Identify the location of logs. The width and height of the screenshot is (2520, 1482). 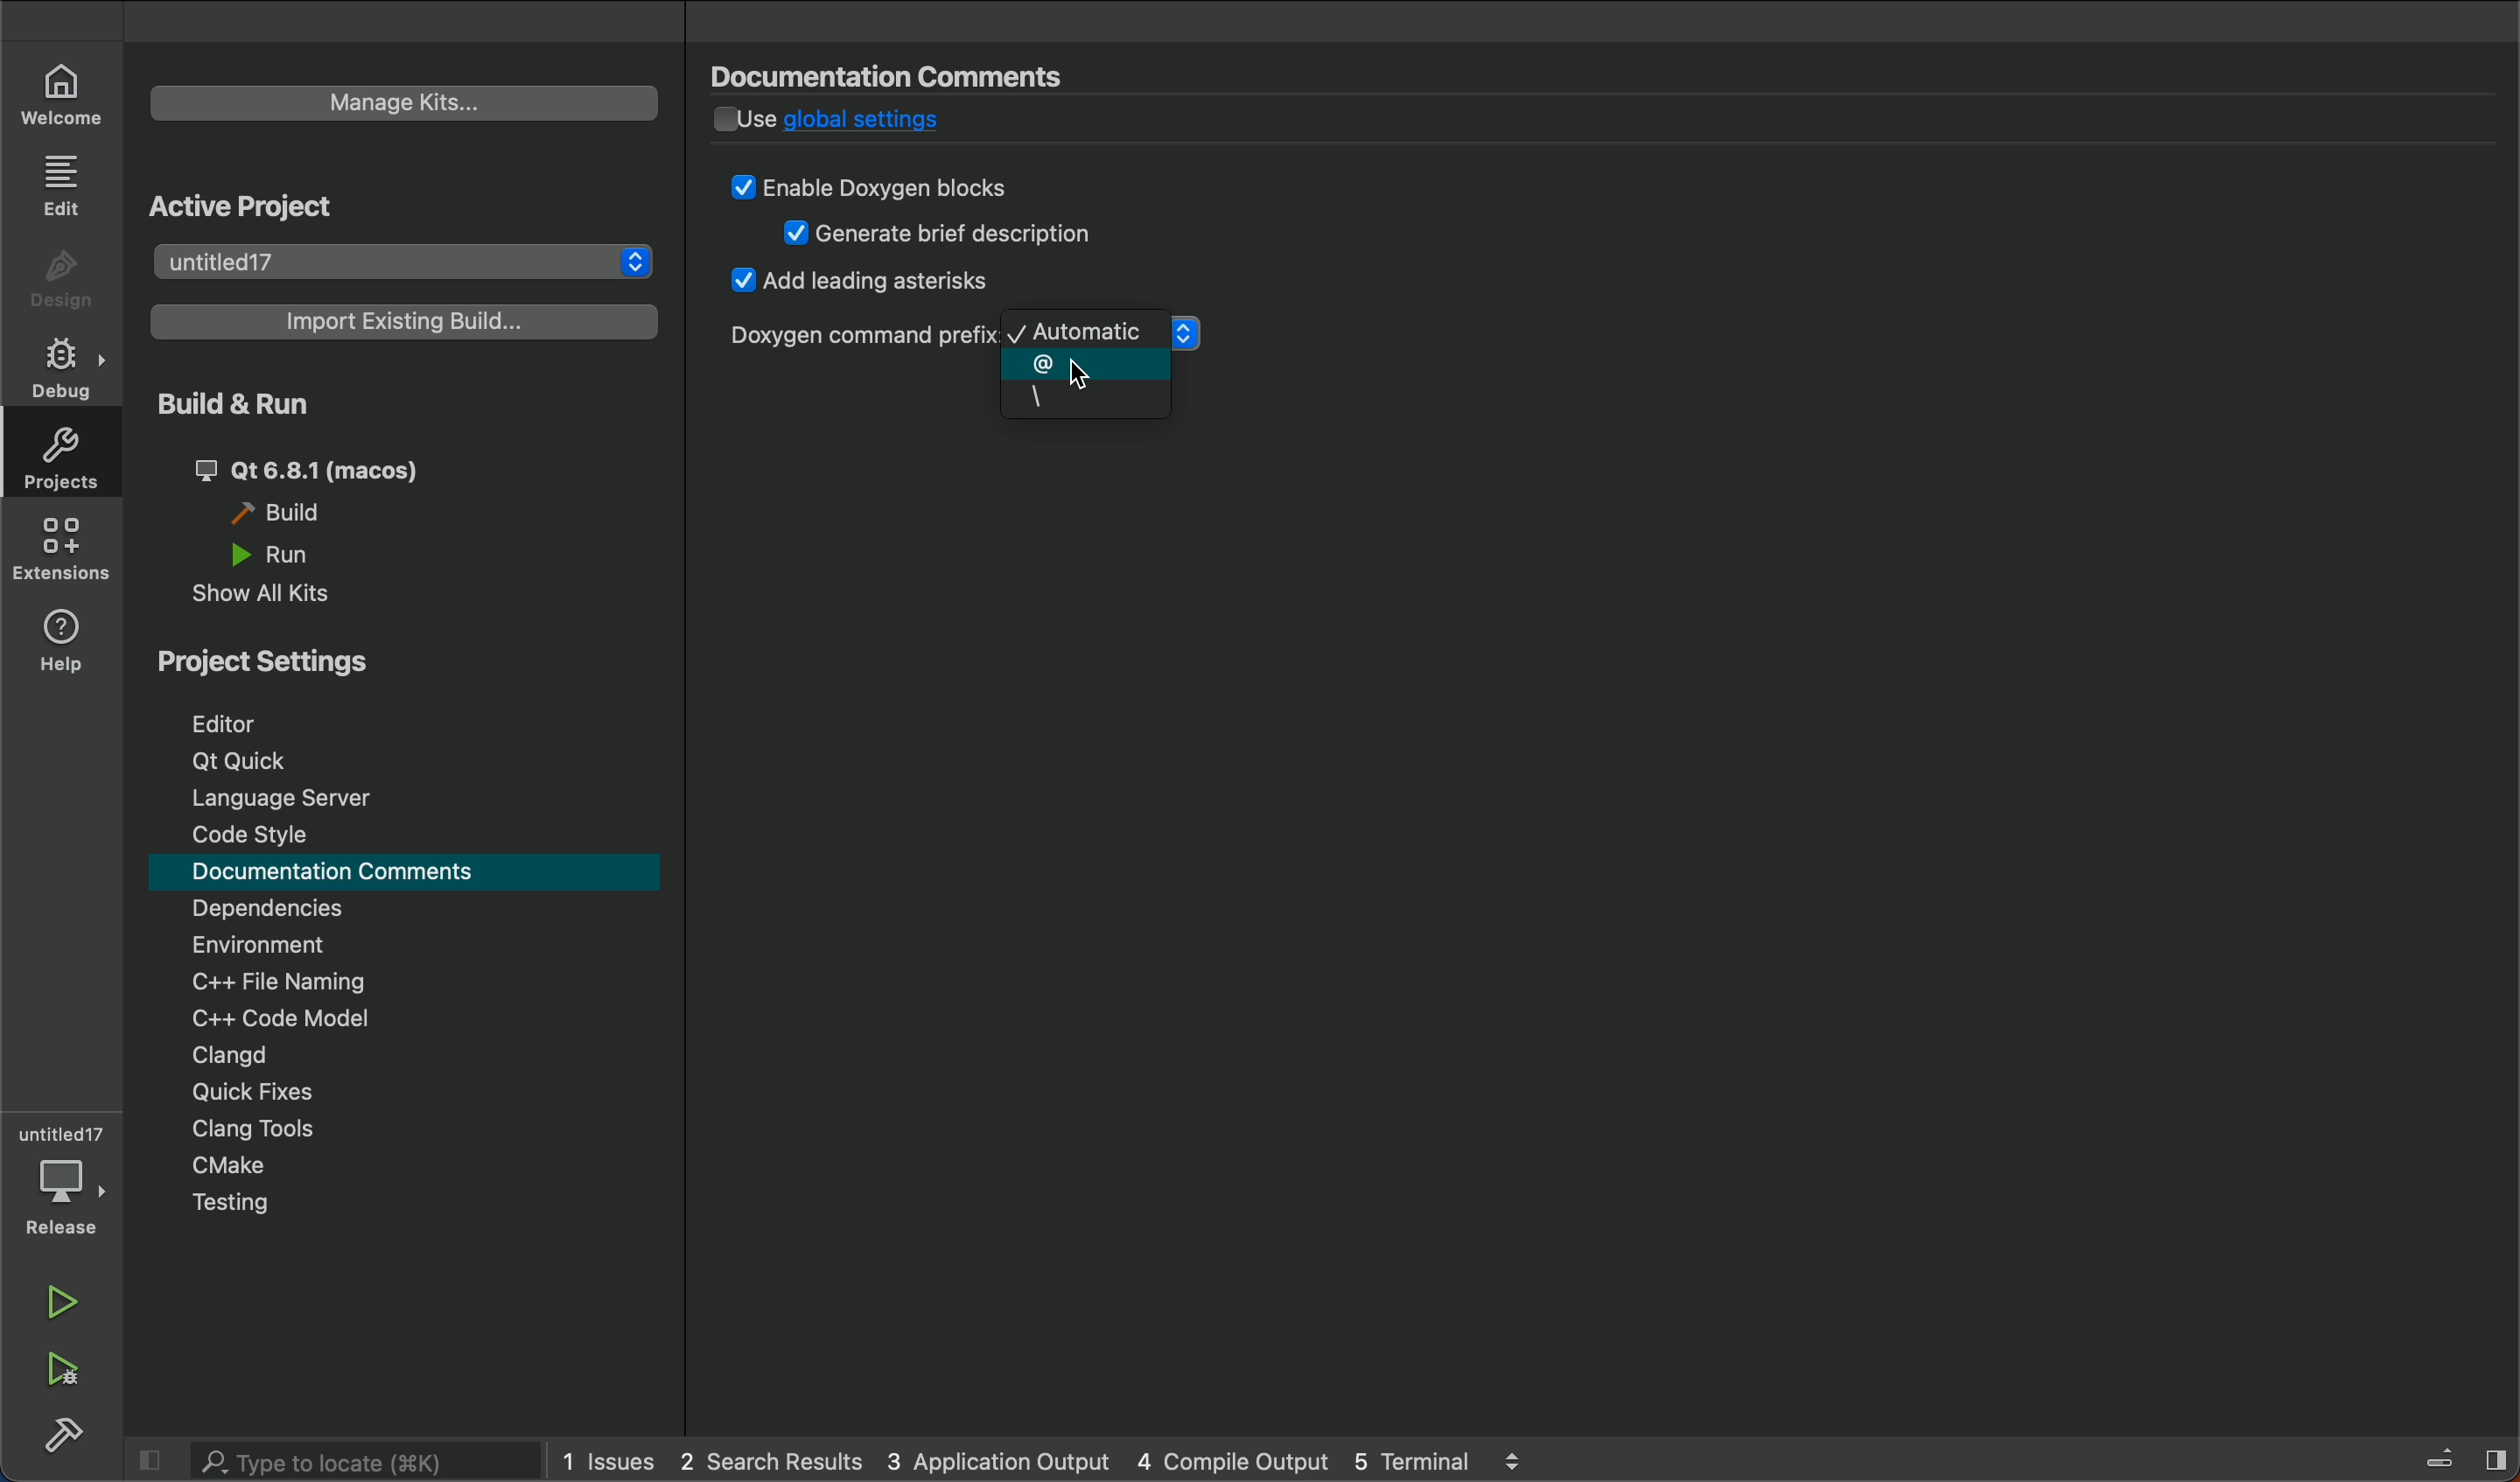
(1065, 1464).